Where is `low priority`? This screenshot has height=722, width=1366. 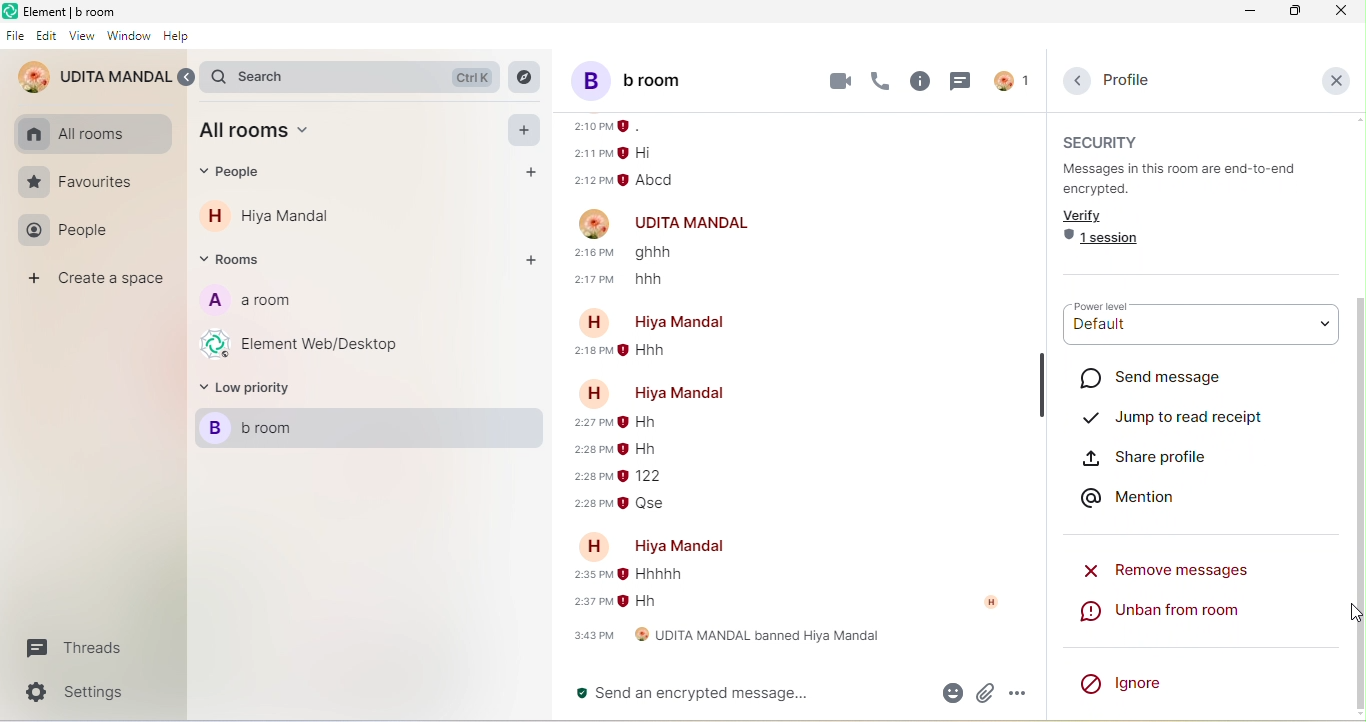 low priority is located at coordinates (251, 391).